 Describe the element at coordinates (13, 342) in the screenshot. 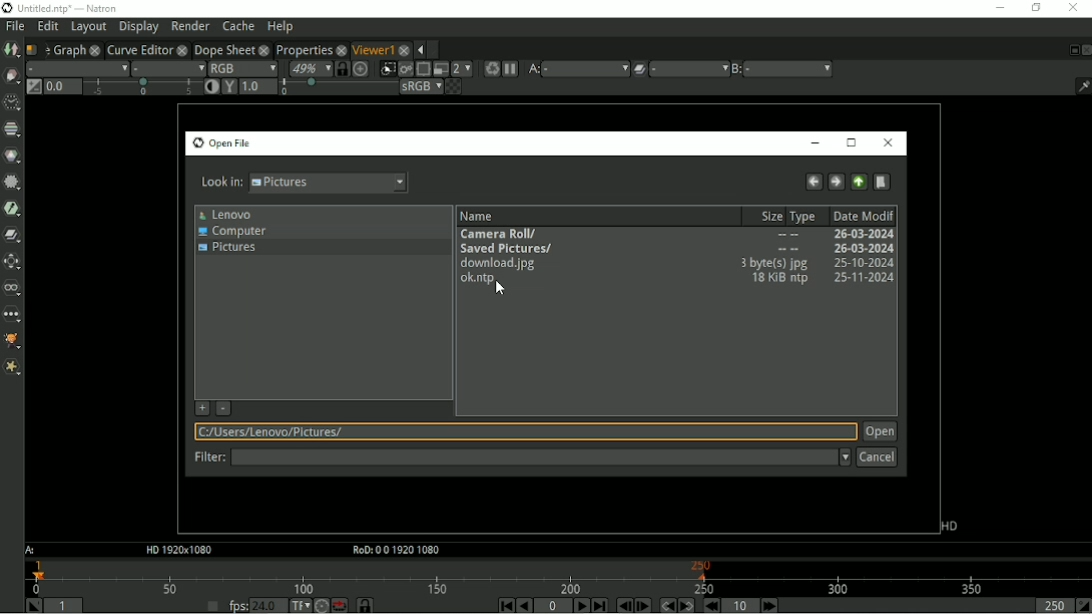

I see `GMIC` at that location.